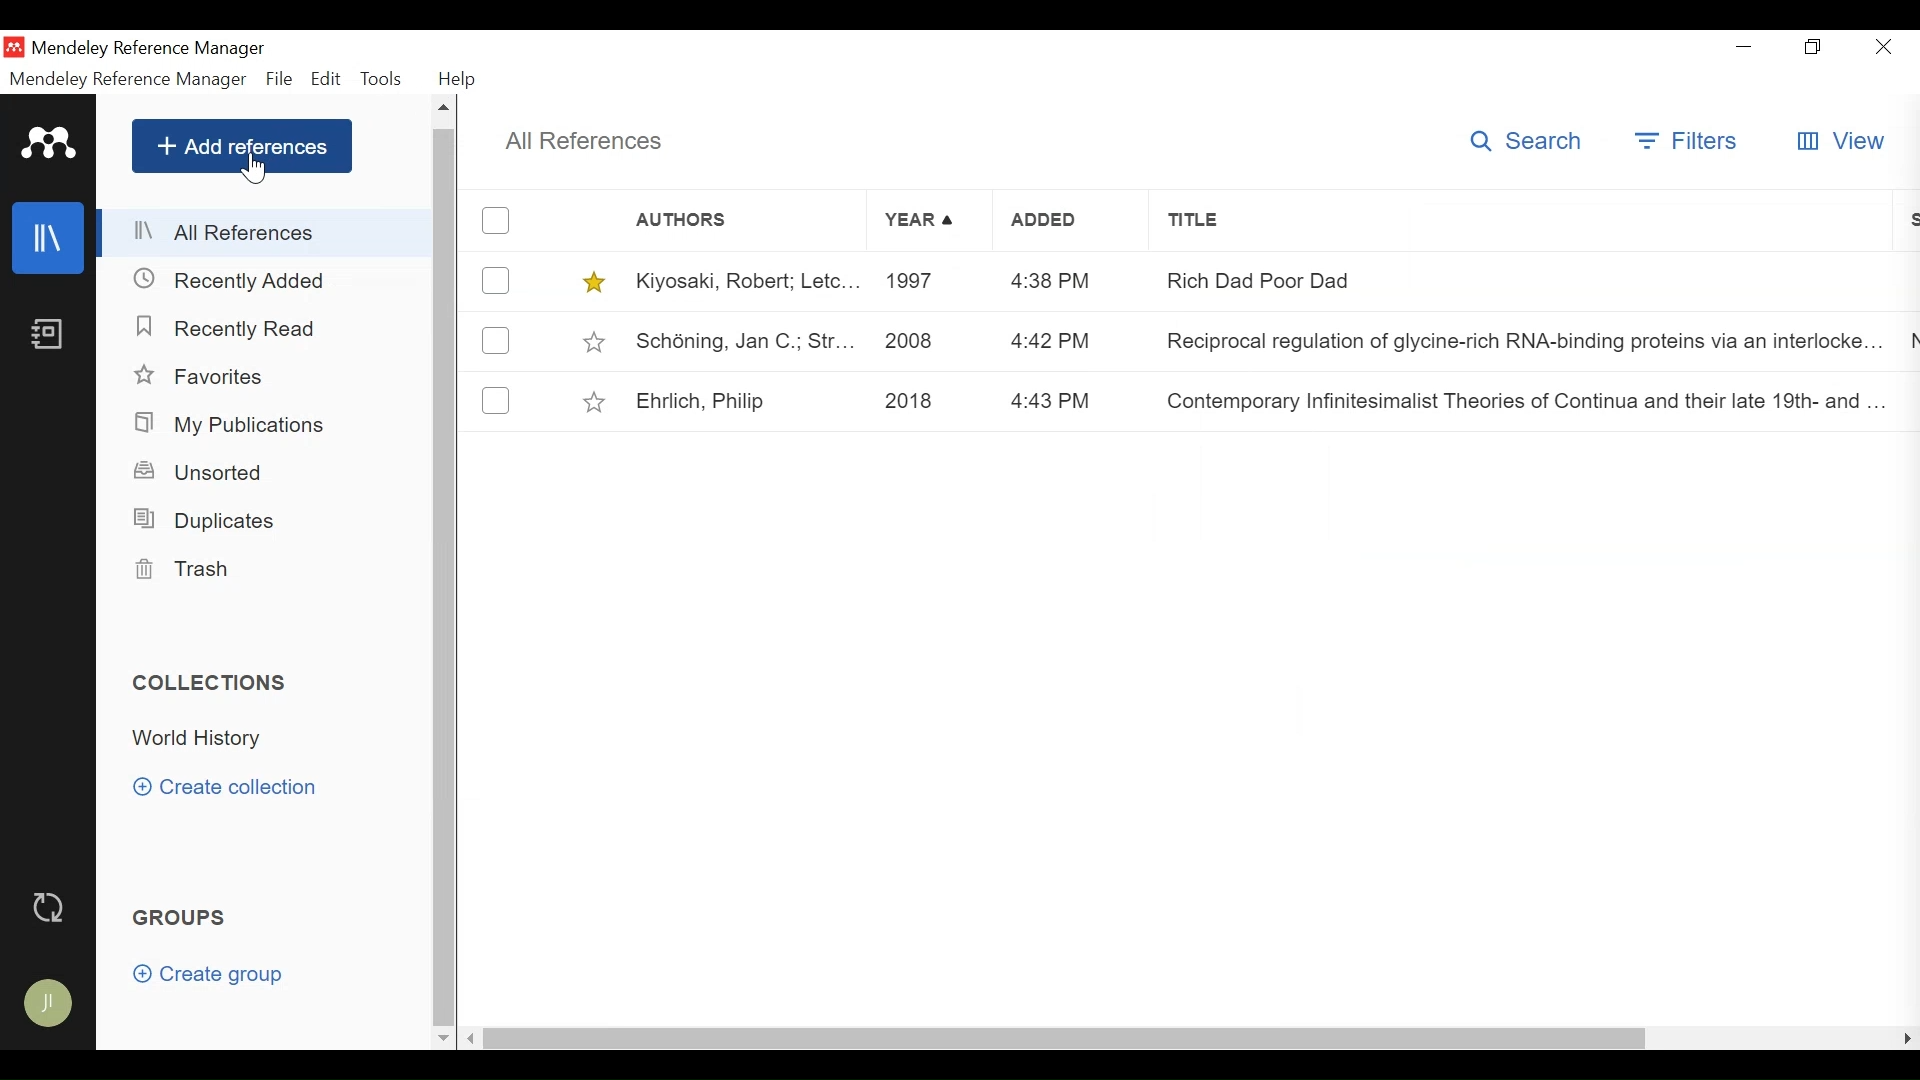  What do you see at coordinates (327, 78) in the screenshot?
I see `Edit` at bounding box center [327, 78].